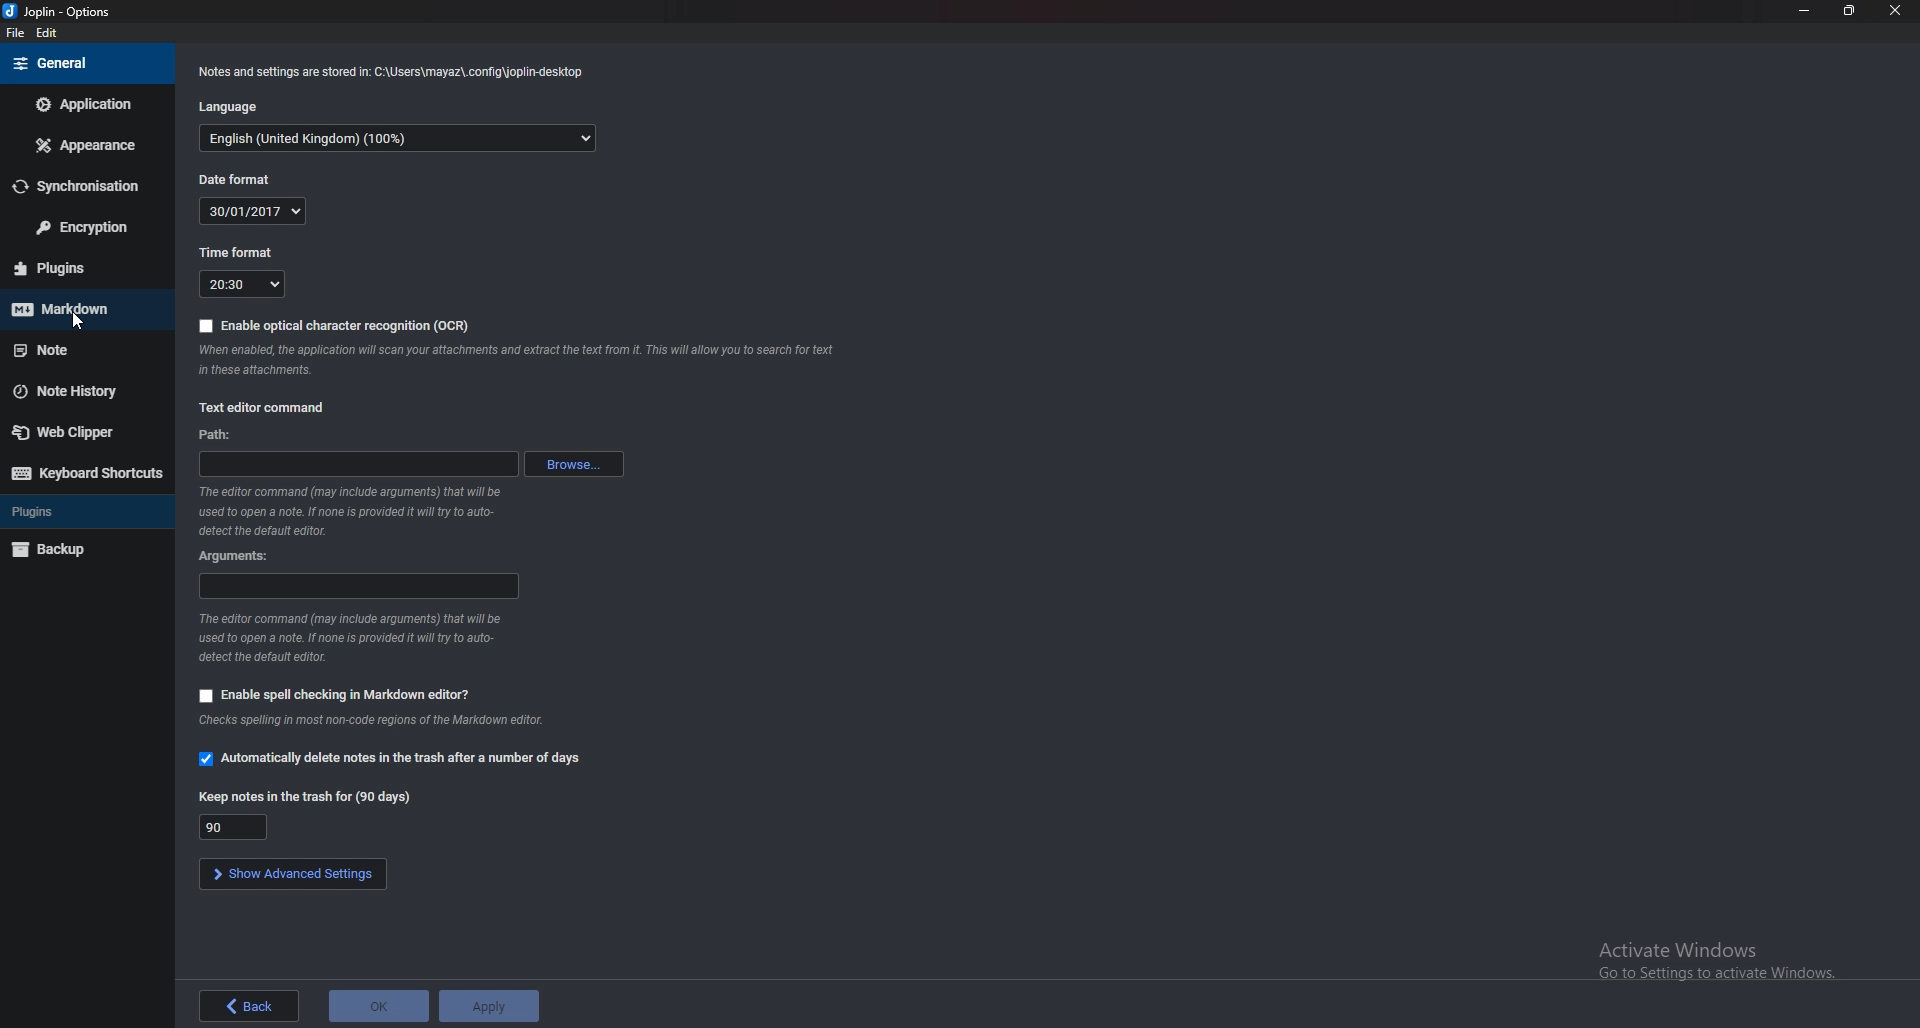 This screenshot has width=1920, height=1028. Describe the element at coordinates (1894, 11) in the screenshot. I see `close` at that location.